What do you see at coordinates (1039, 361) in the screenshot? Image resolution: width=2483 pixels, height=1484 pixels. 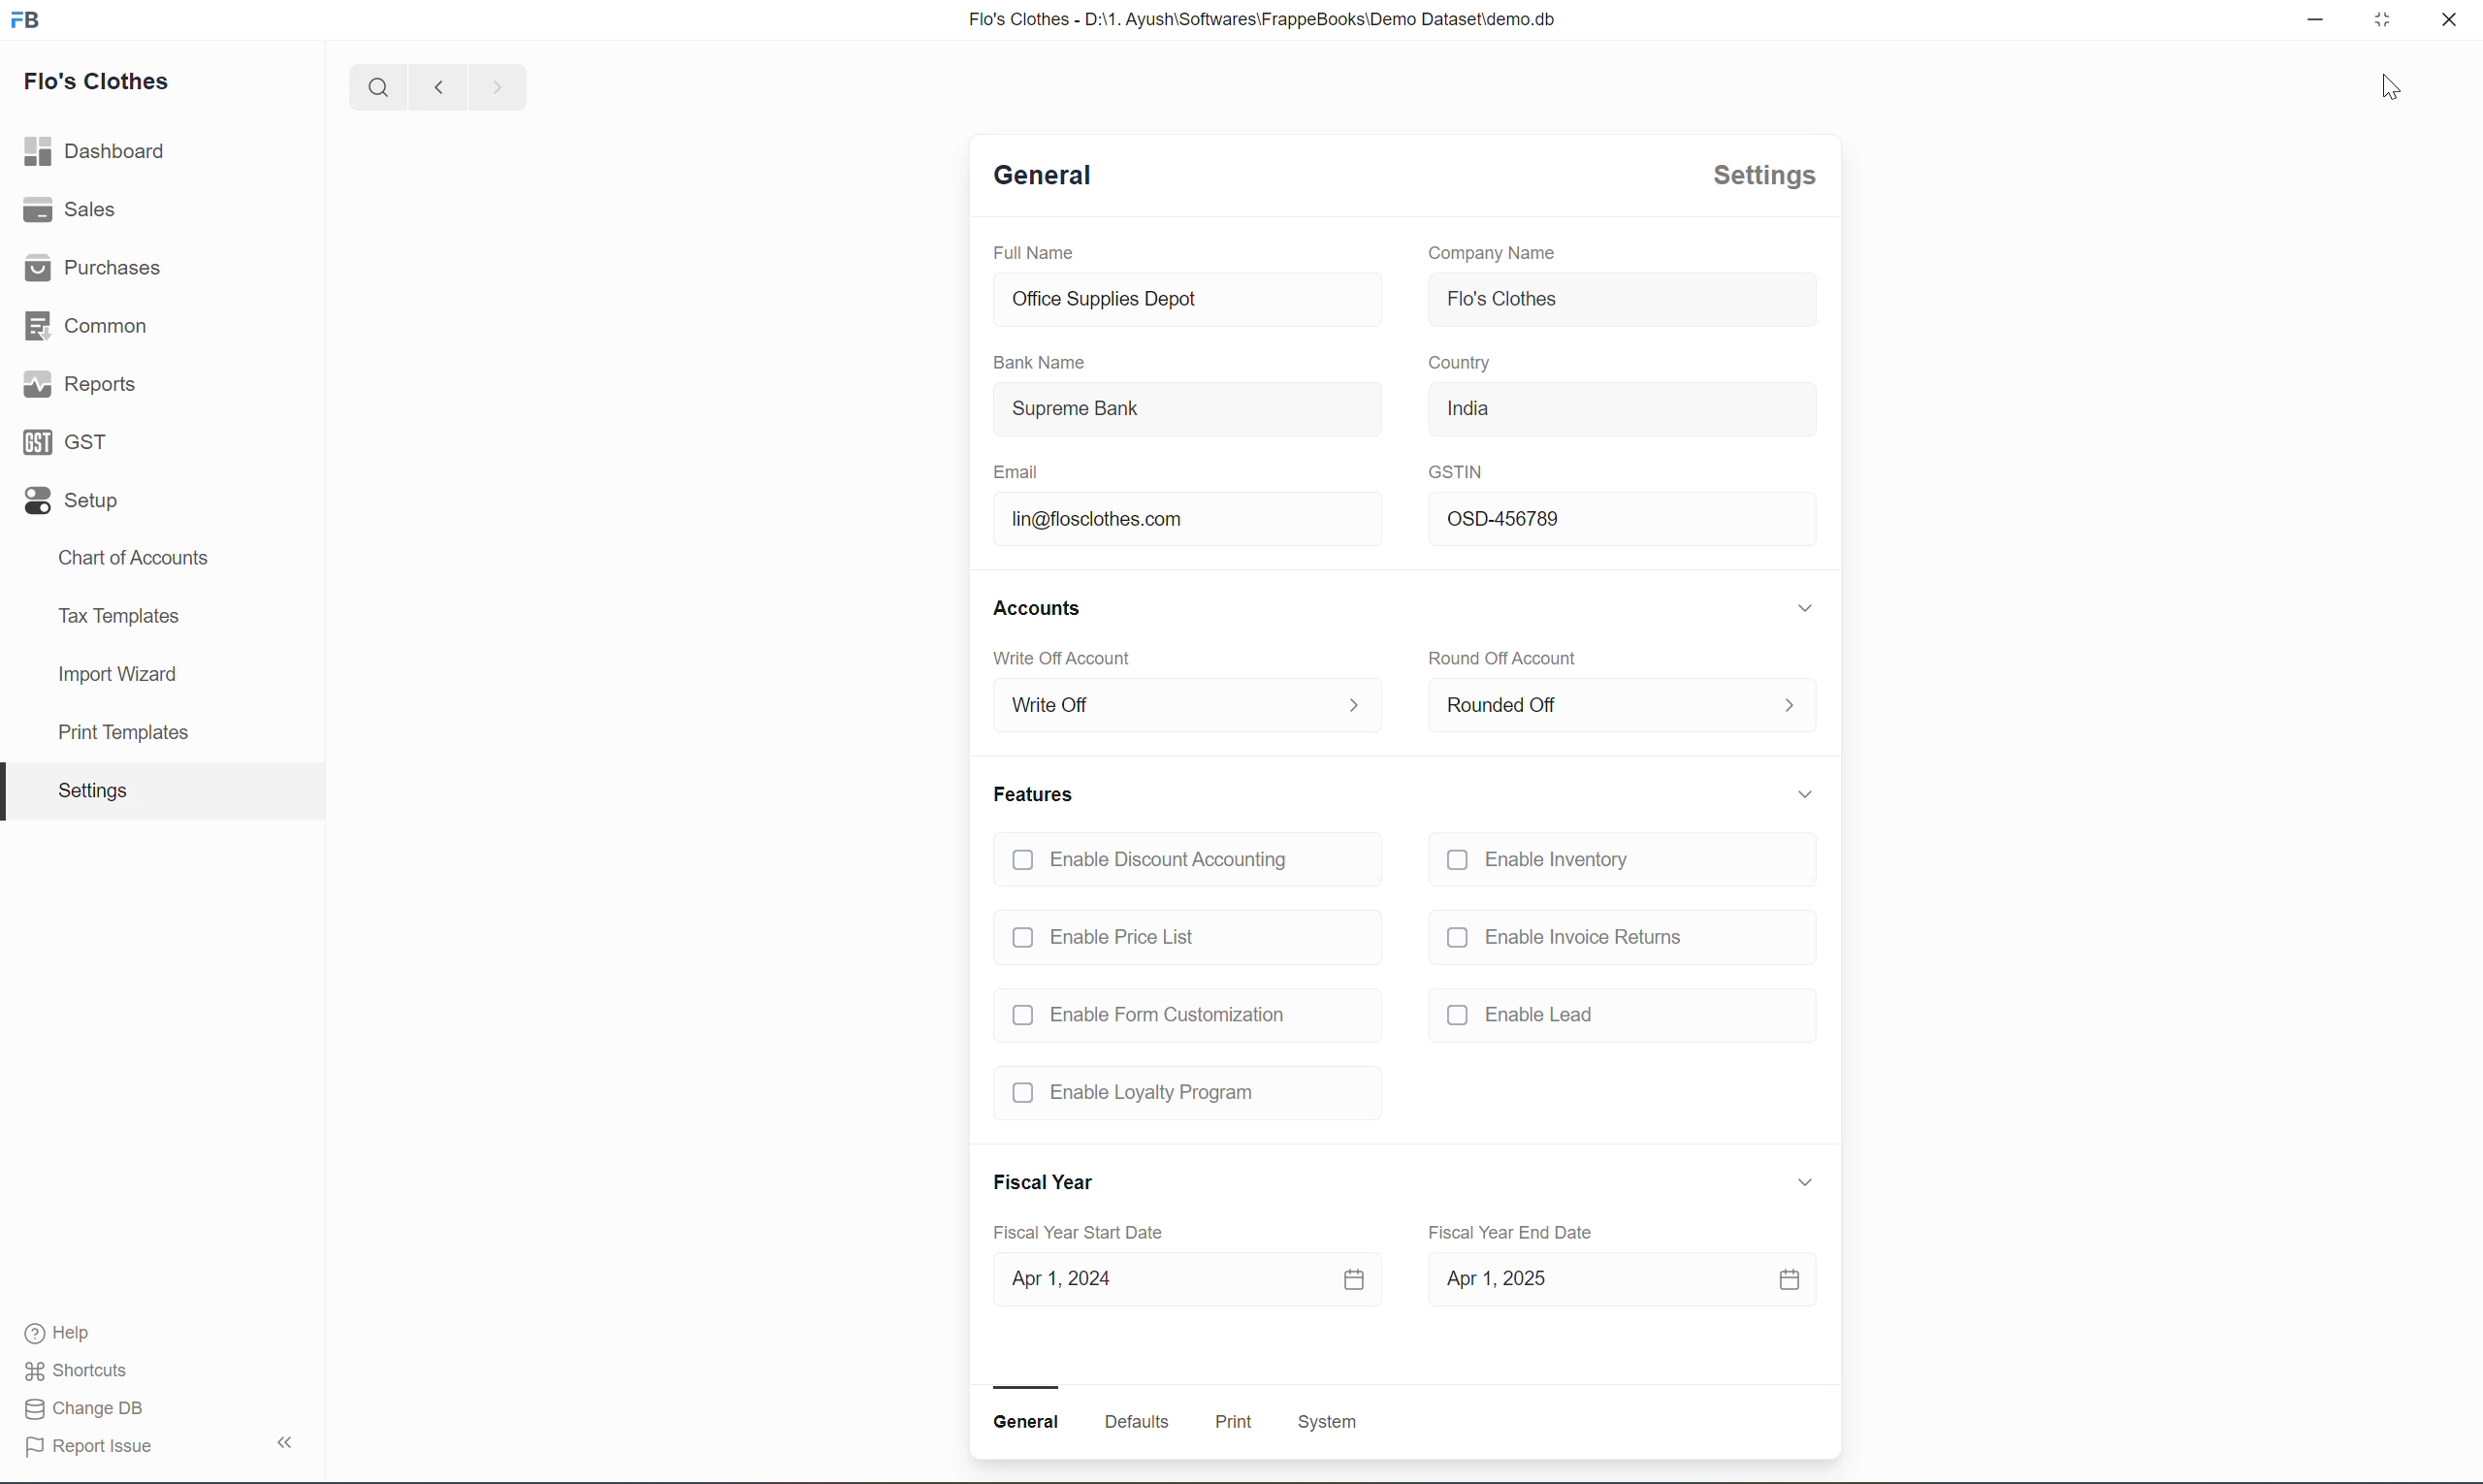 I see `Bank Name` at bounding box center [1039, 361].